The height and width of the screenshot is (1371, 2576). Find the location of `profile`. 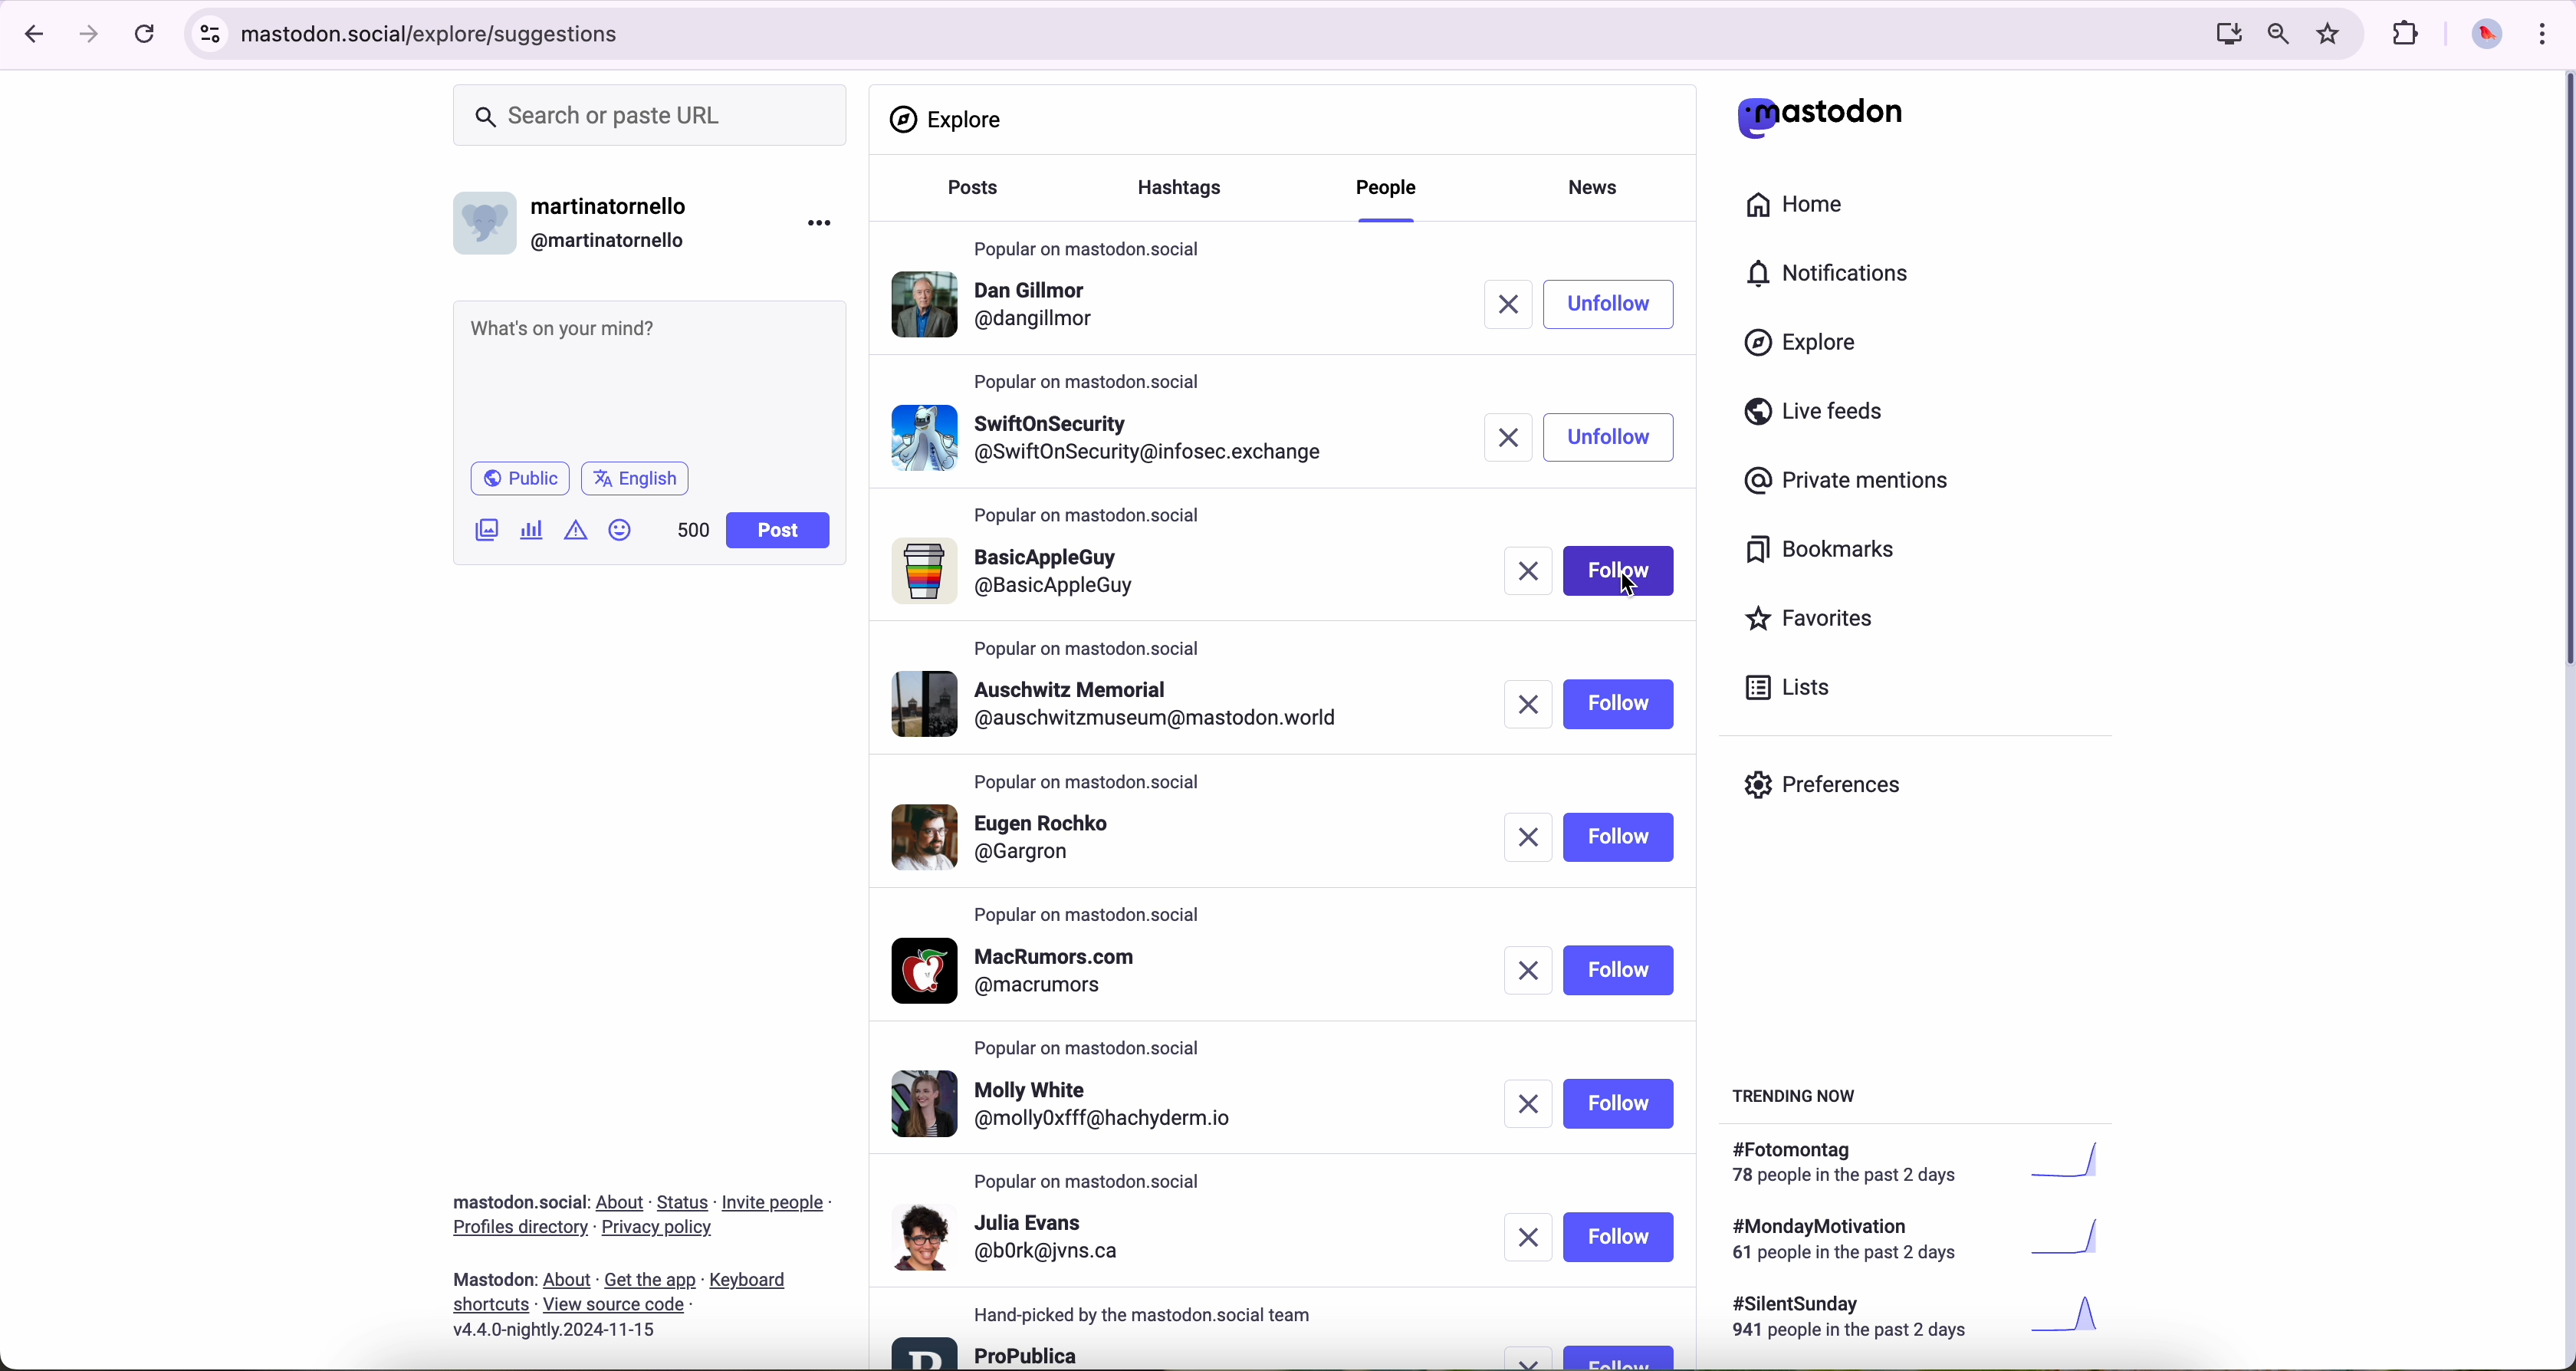

profile is located at coordinates (1029, 971).